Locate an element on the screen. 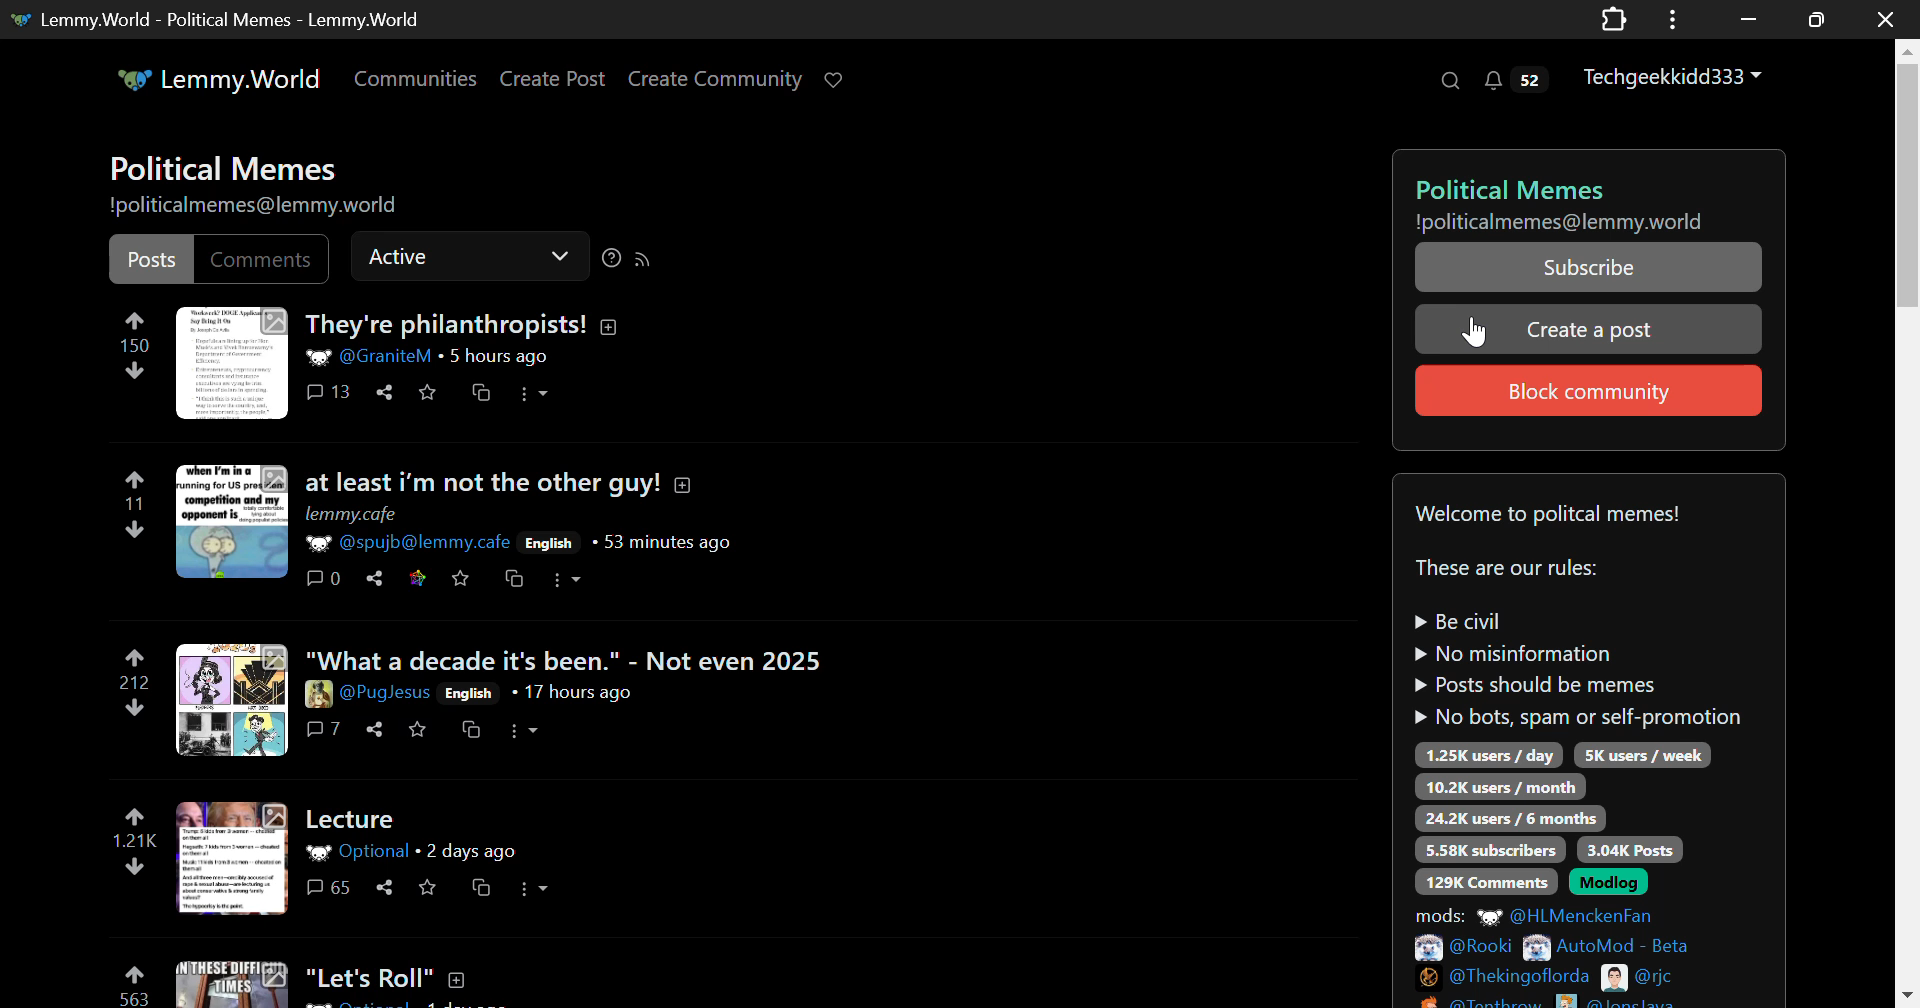 The image size is (1920, 1008). Cursor Position is located at coordinates (1476, 333).